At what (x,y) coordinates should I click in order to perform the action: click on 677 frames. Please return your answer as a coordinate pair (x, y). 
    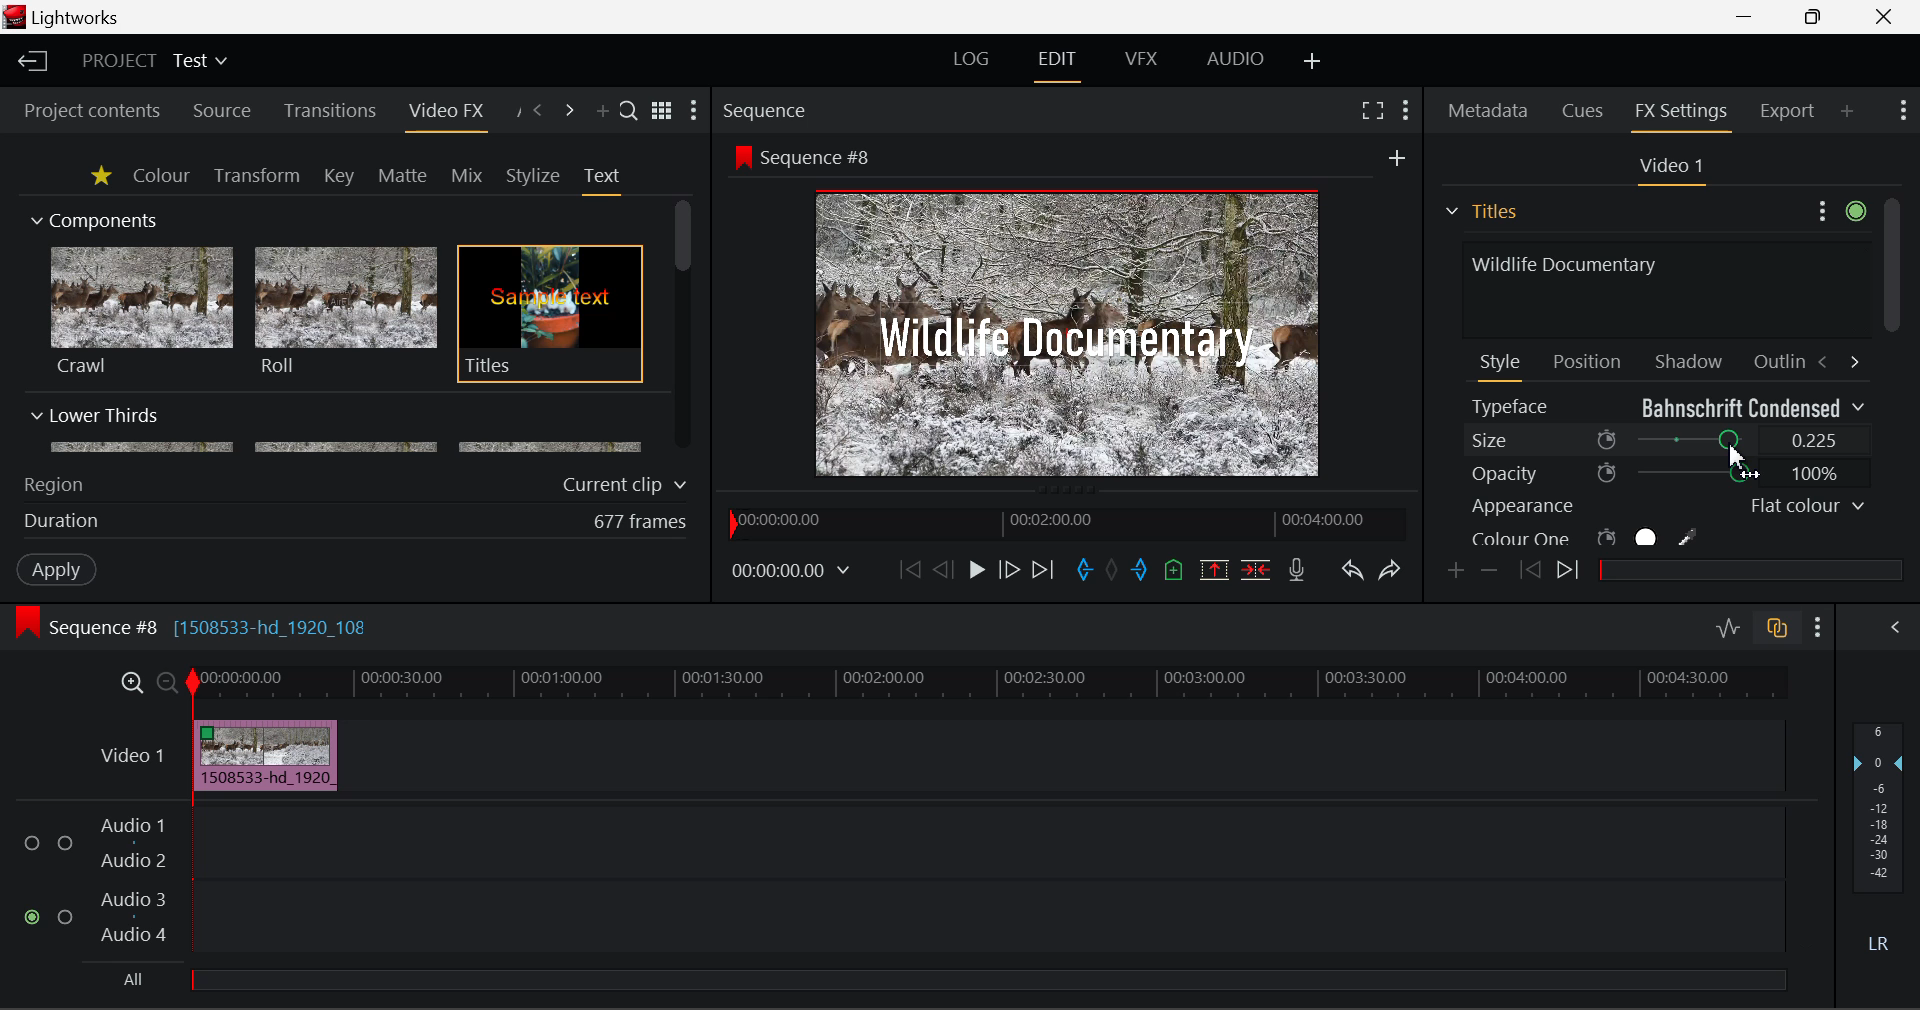
    Looking at the image, I should click on (641, 523).